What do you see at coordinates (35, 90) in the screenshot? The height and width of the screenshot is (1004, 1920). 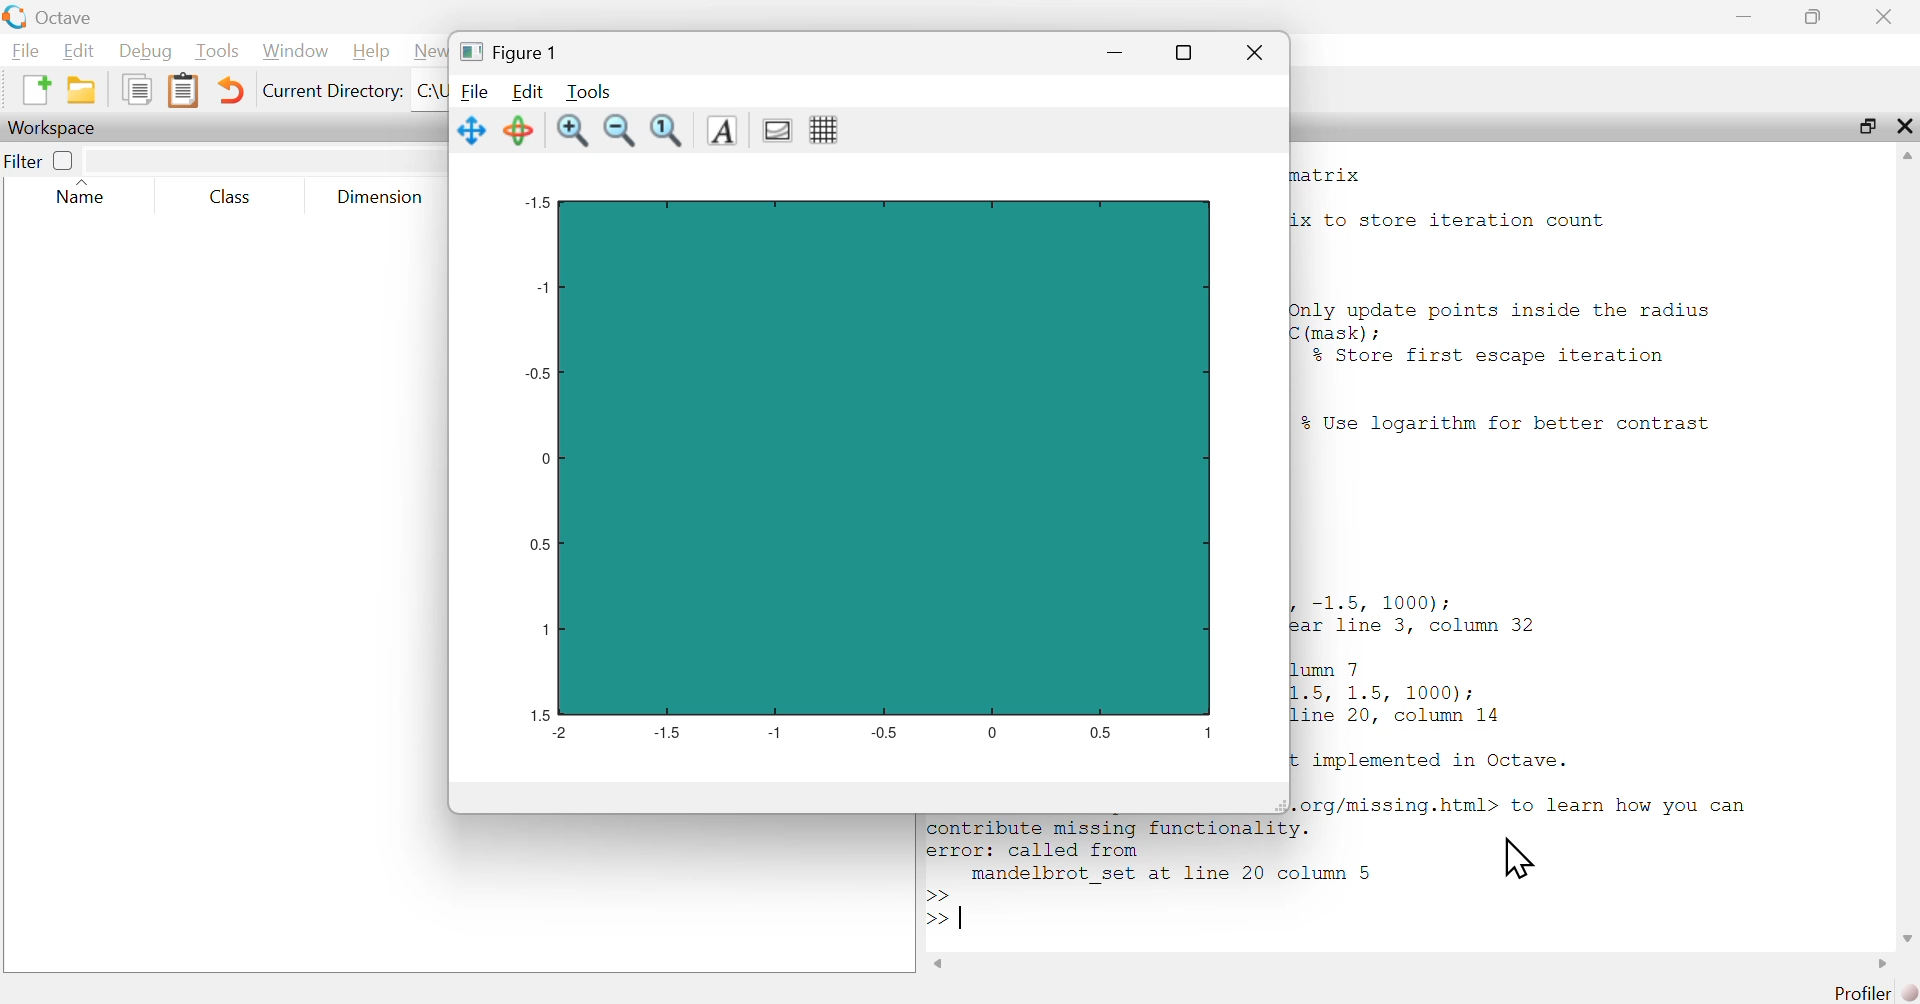 I see `New script` at bounding box center [35, 90].